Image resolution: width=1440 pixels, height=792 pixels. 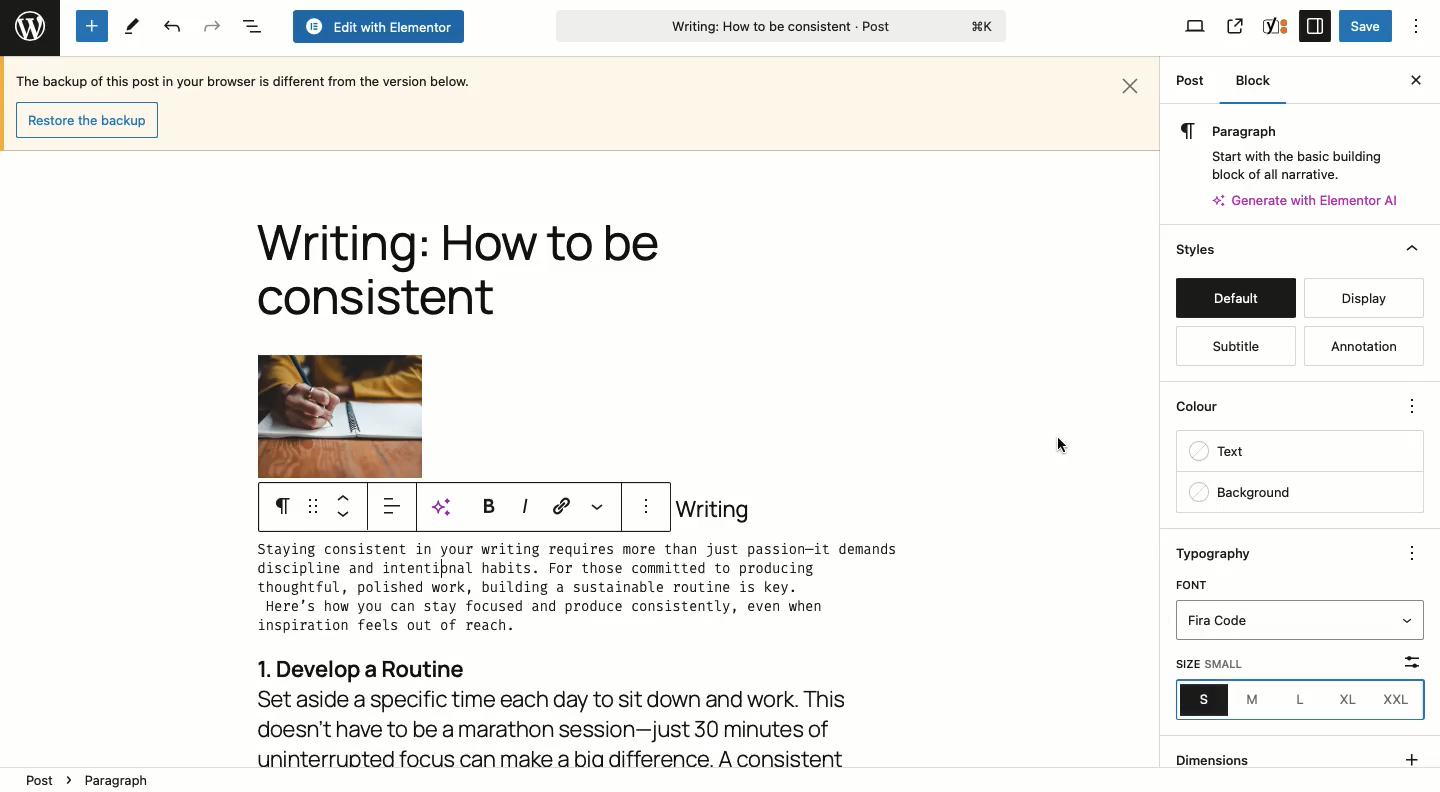 What do you see at coordinates (1190, 82) in the screenshot?
I see `Post` at bounding box center [1190, 82].